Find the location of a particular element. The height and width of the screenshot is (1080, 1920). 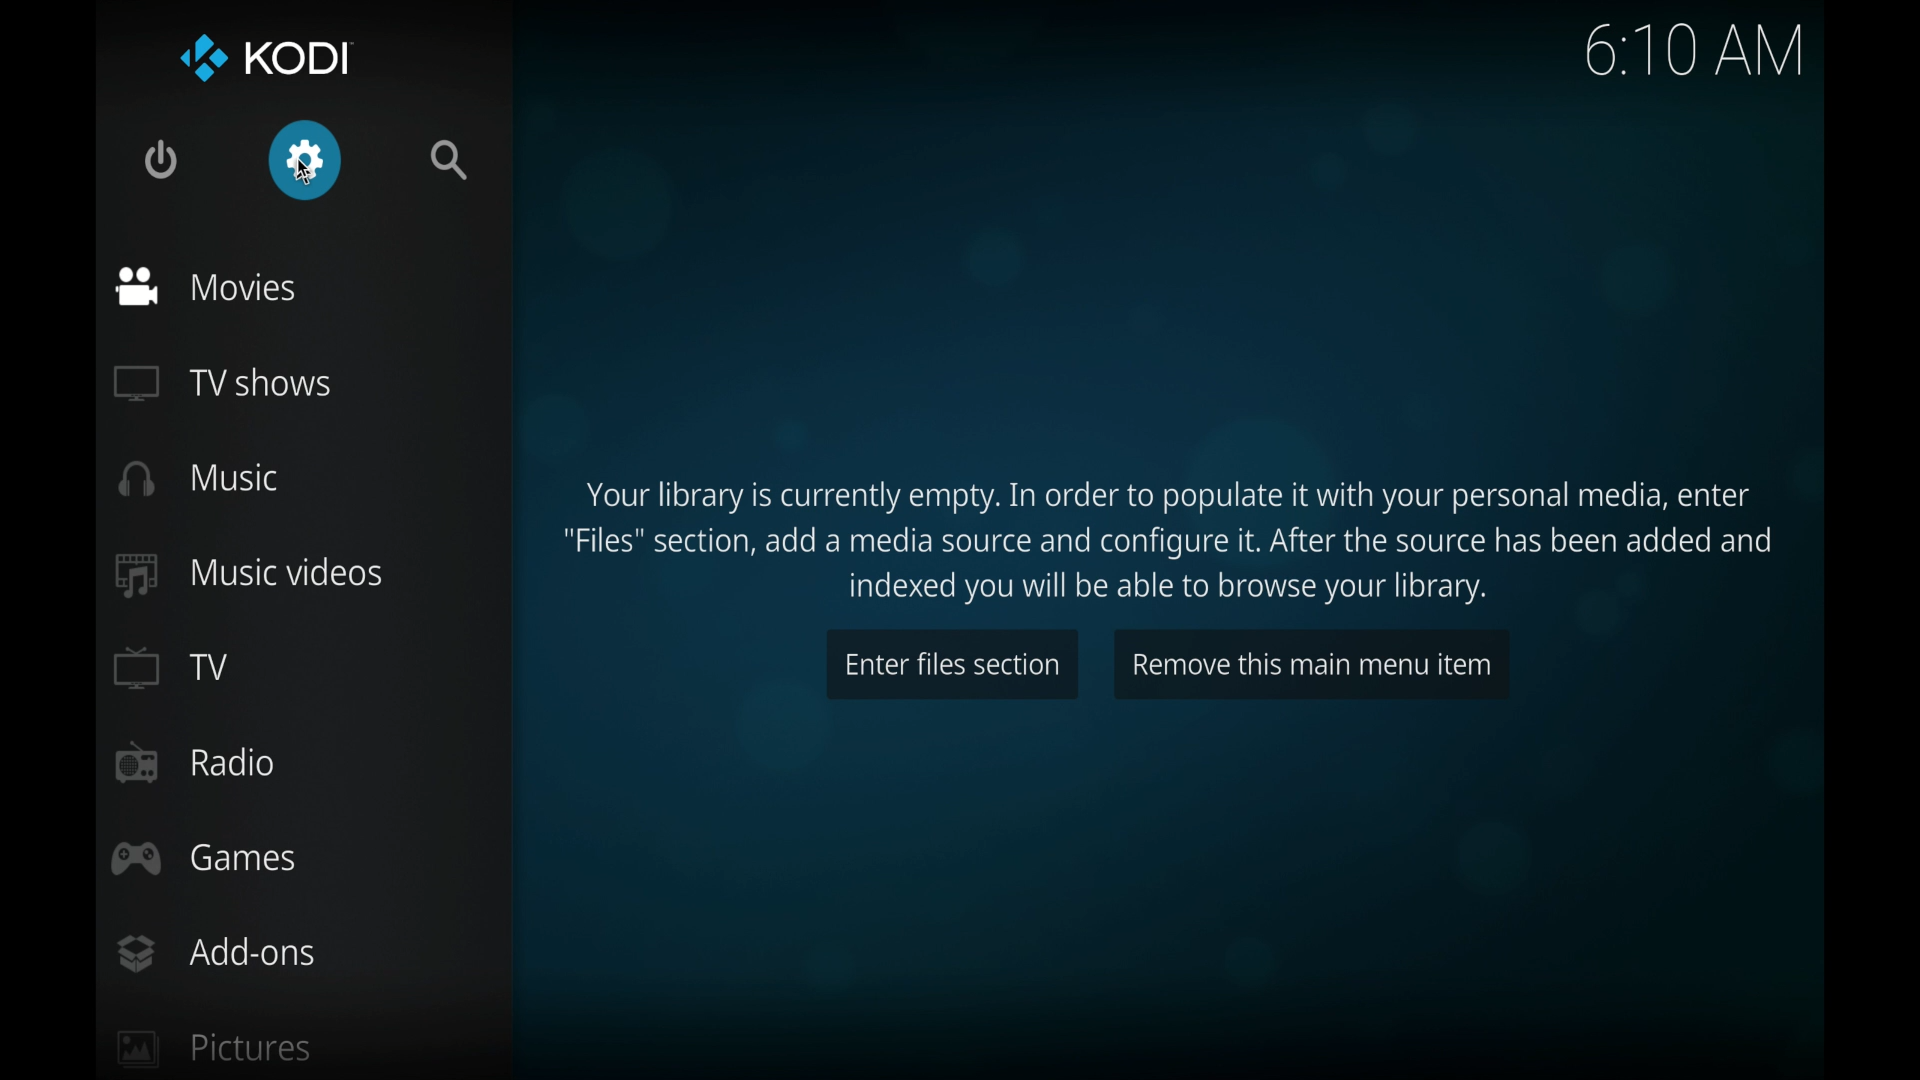

remove this main menu item is located at coordinates (1312, 662).